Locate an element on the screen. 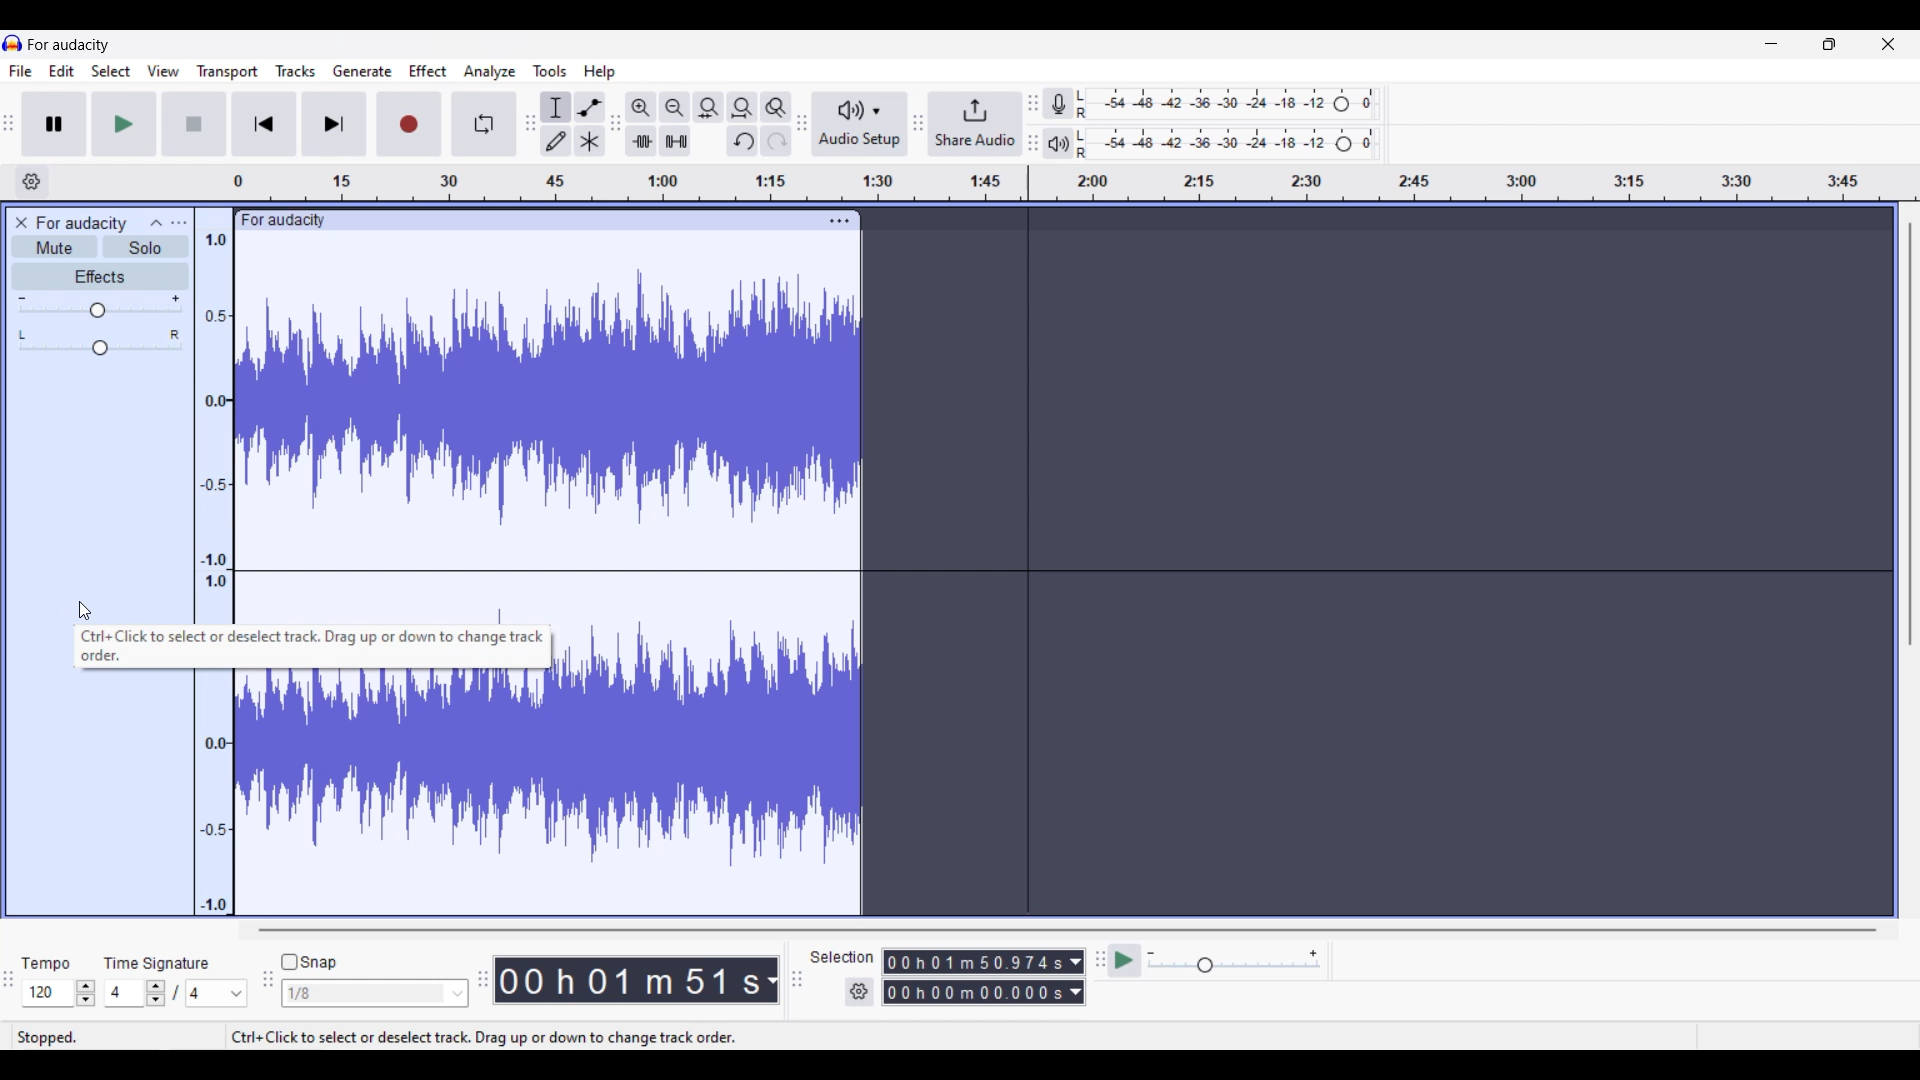 The width and height of the screenshot is (1920, 1080). Zoom in is located at coordinates (641, 108).